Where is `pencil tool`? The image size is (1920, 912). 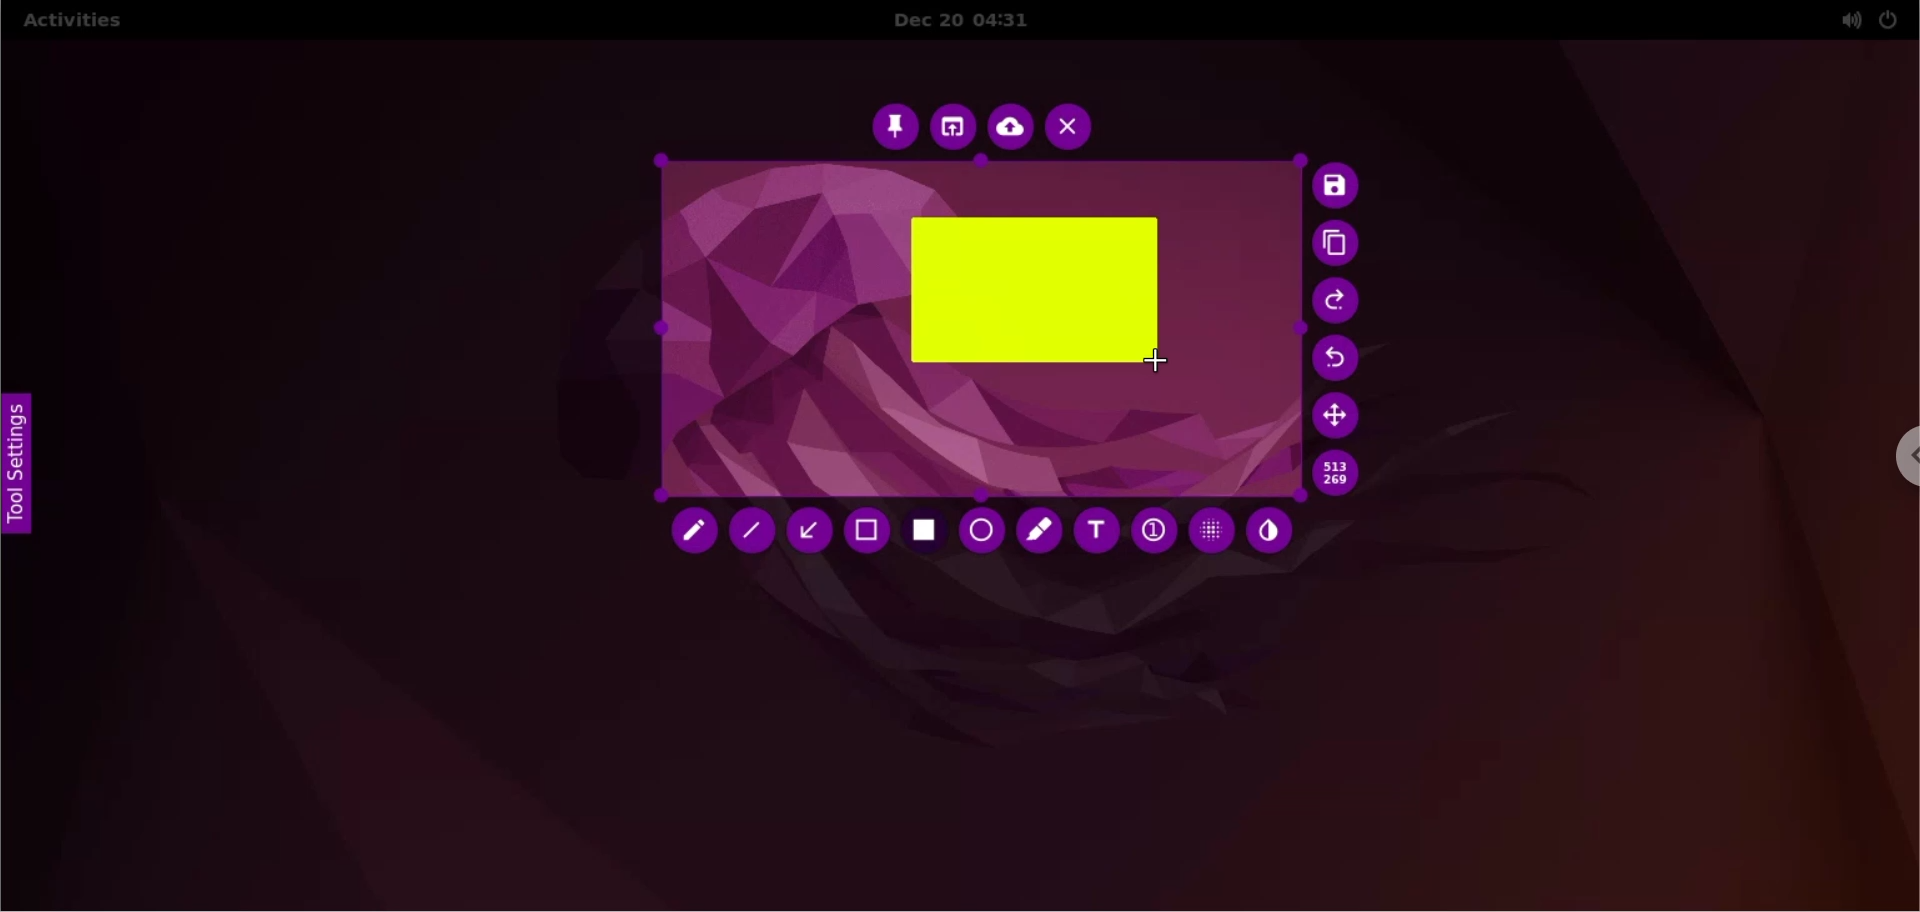
pencil tool is located at coordinates (687, 532).